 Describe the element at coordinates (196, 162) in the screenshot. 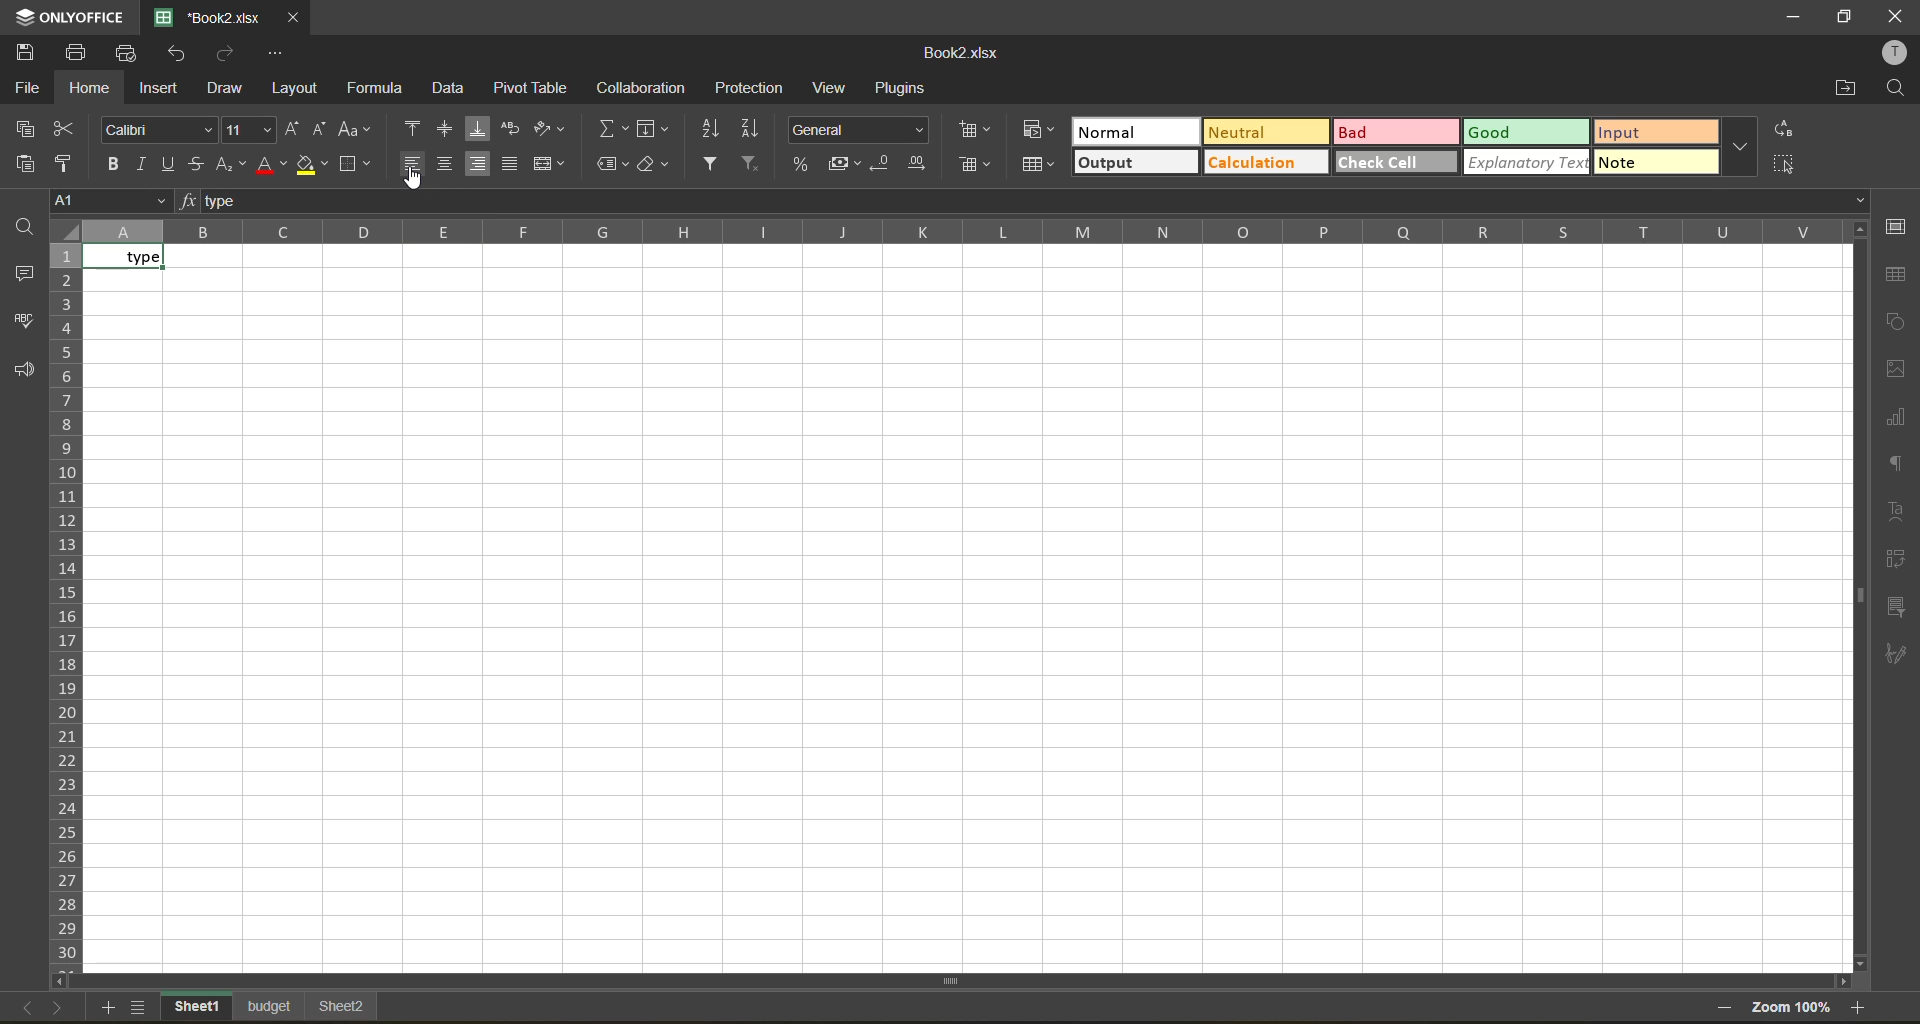

I see `strikethrough` at that location.